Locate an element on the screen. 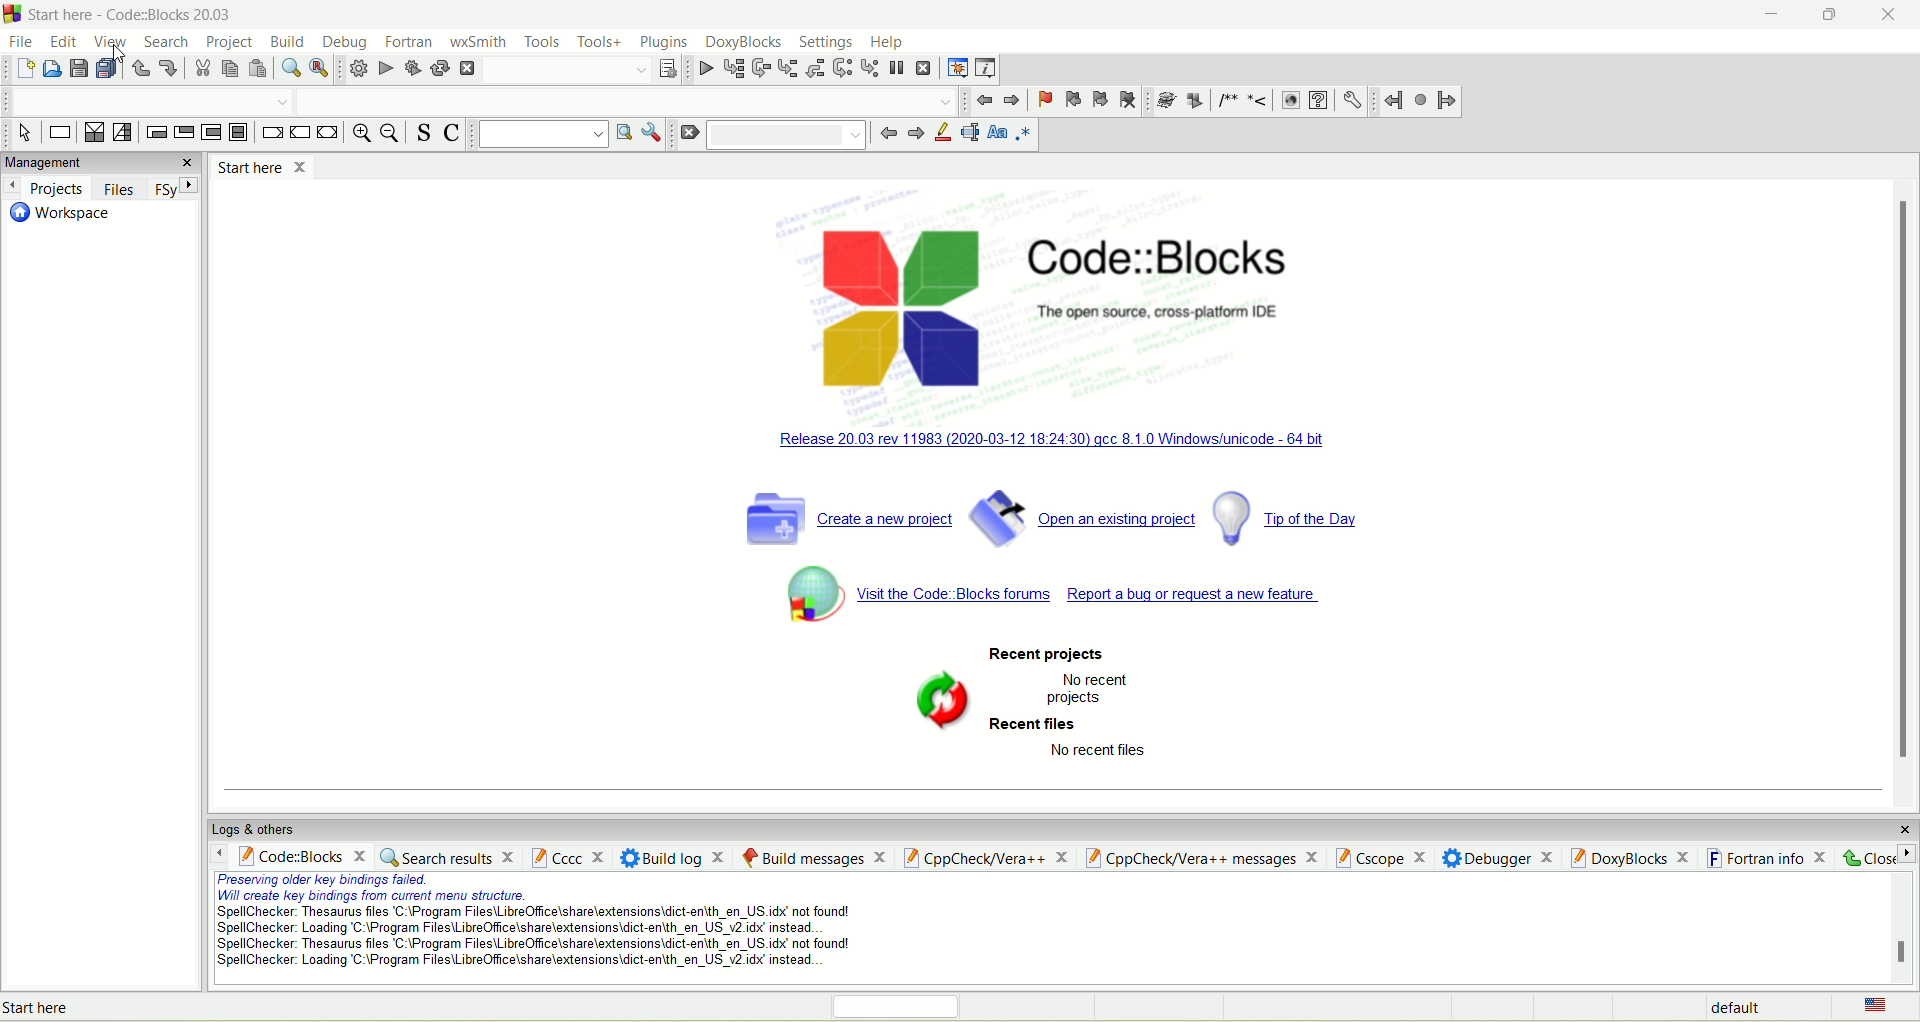  symbol is located at coordinates (942, 698).